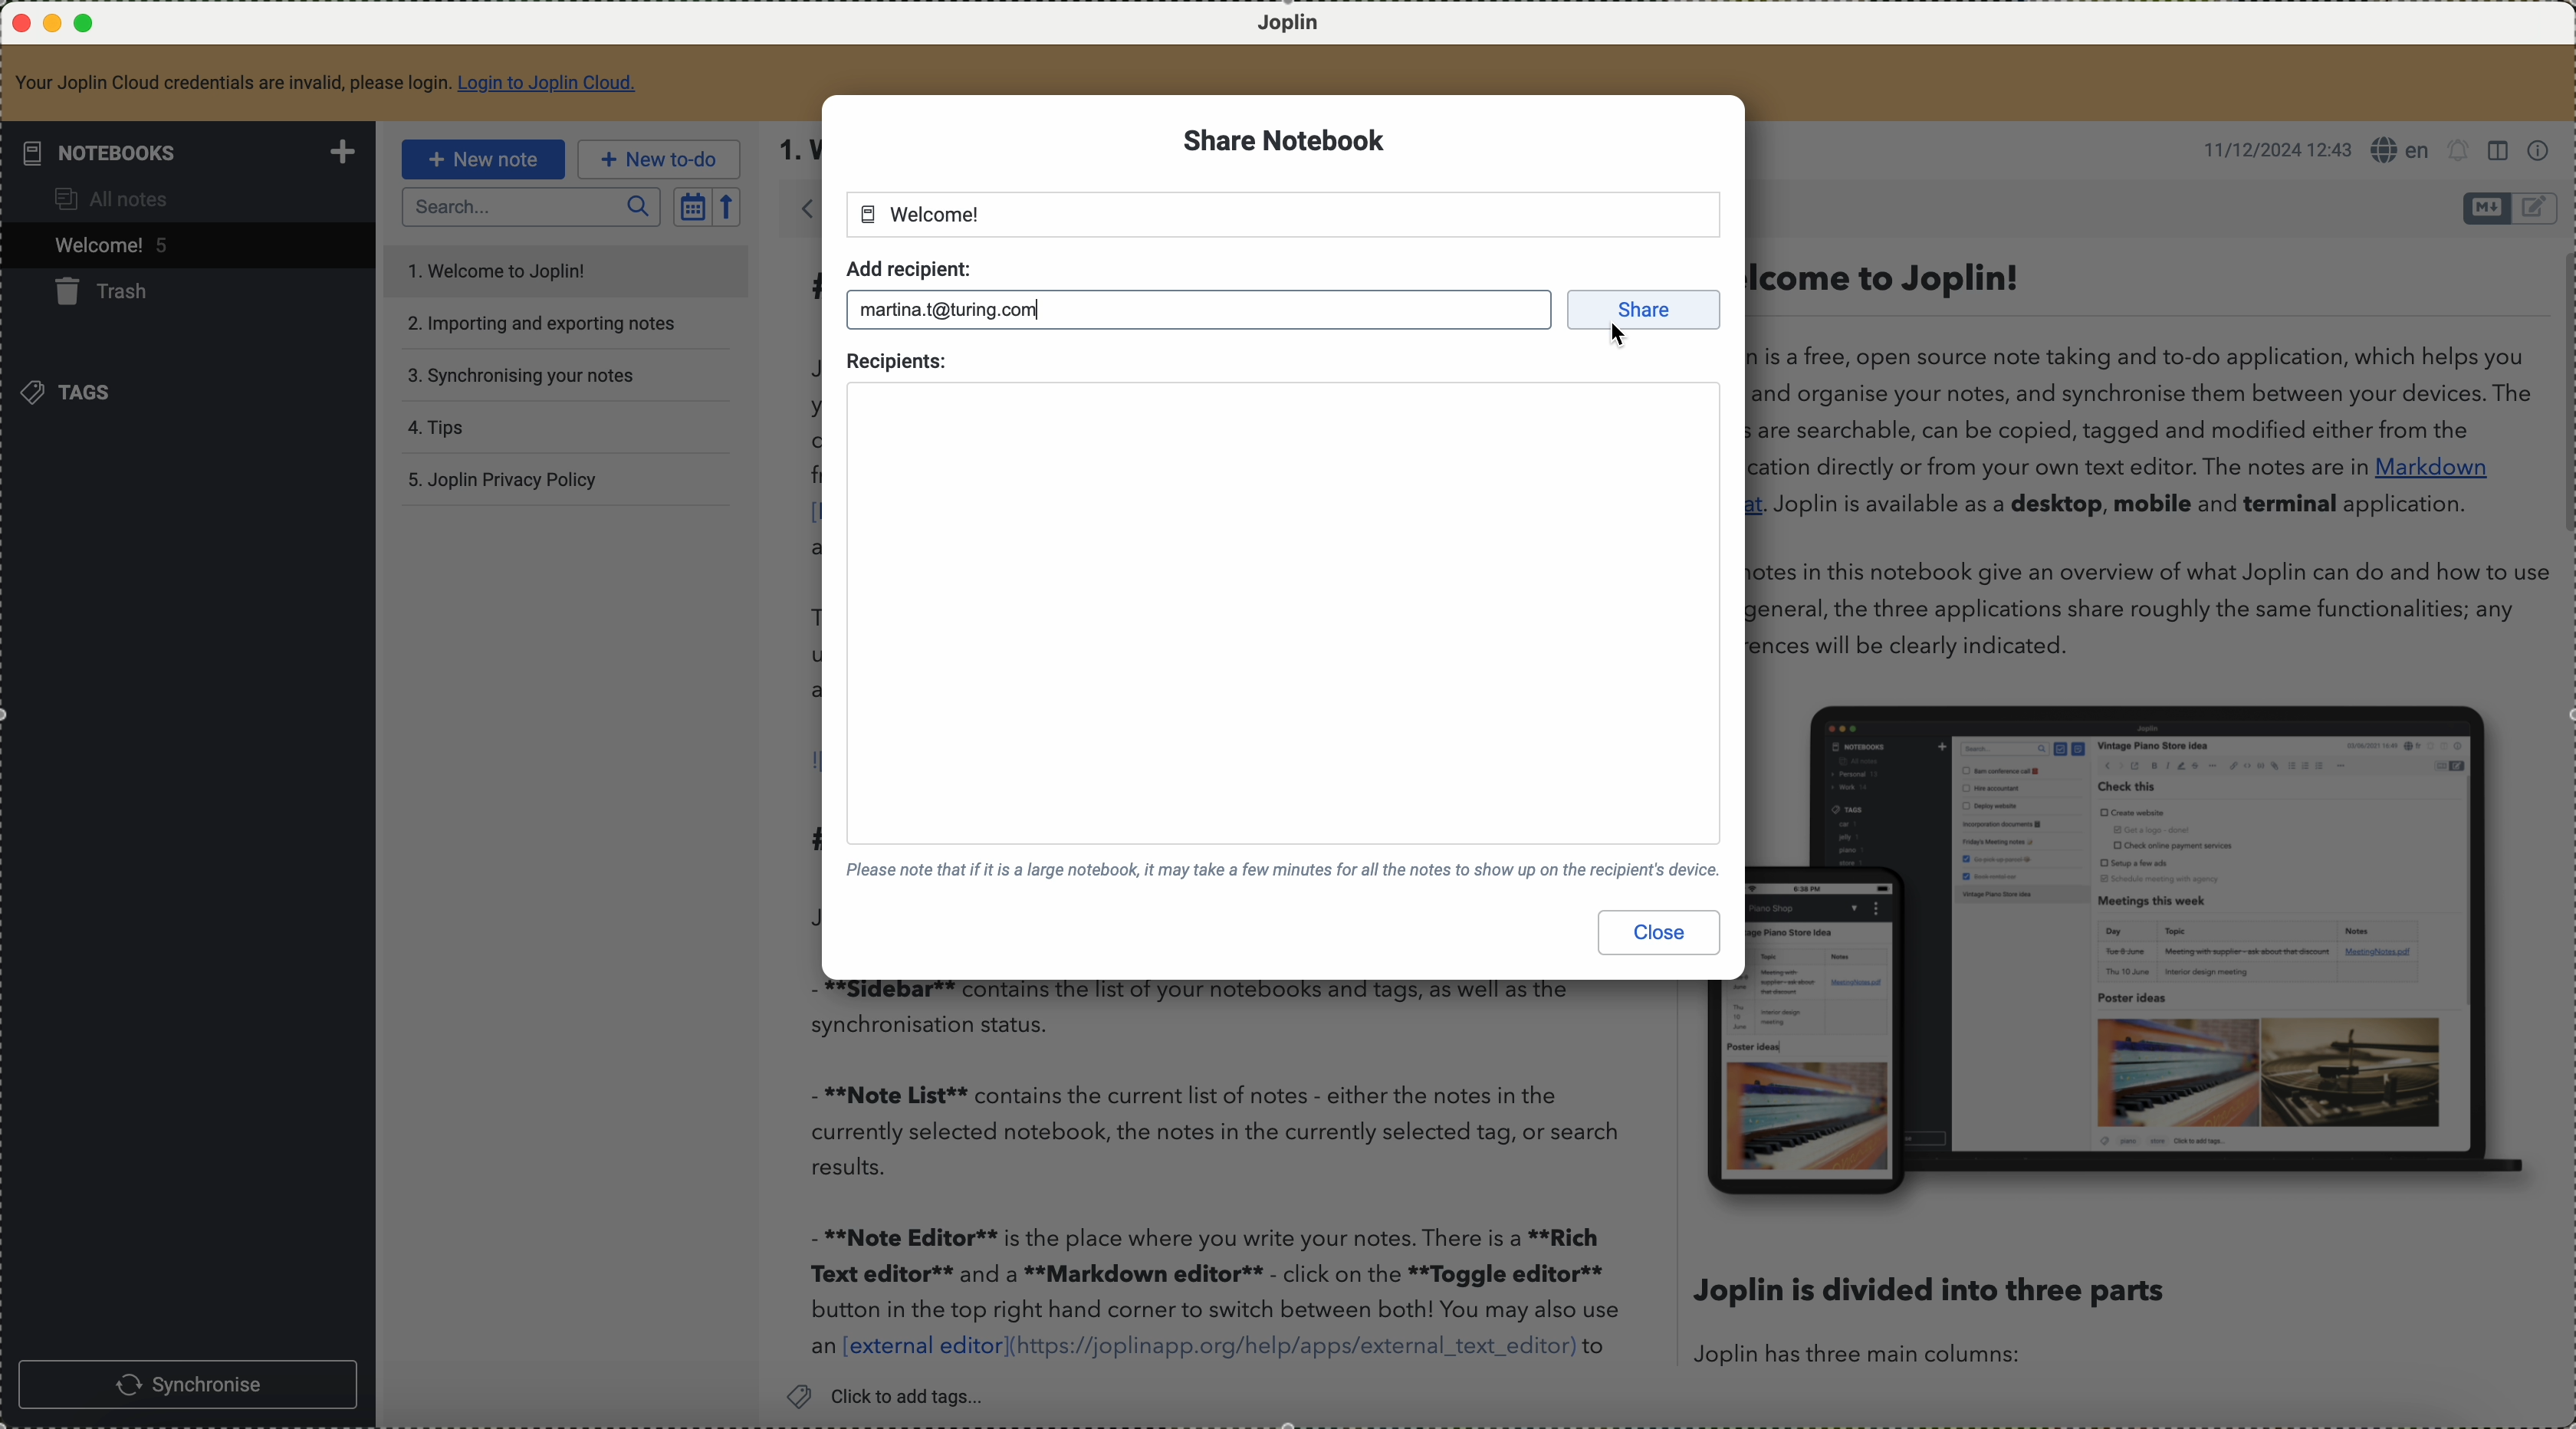 The image size is (2576, 1429). Describe the element at coordinates (2140, 460) in the screenshot. I see `.
Welcome to Joplin!
Joplin is a free, open source note taking and to-do application, which helps you
write and organise your notes, and synchronise them between your devices. The
notes are searchable, can be copied, tagged and modified either from the
application directly or from your own text editor. The notes are in Markdown
format. Joplin is available as a desktop, mobile and terminal application.
The notes in this notebook give an overview of what Joplin can do and how to us
it. In general, the three applications share roughly the same functionalities; any
differences will be clearly indicated.` at that location.